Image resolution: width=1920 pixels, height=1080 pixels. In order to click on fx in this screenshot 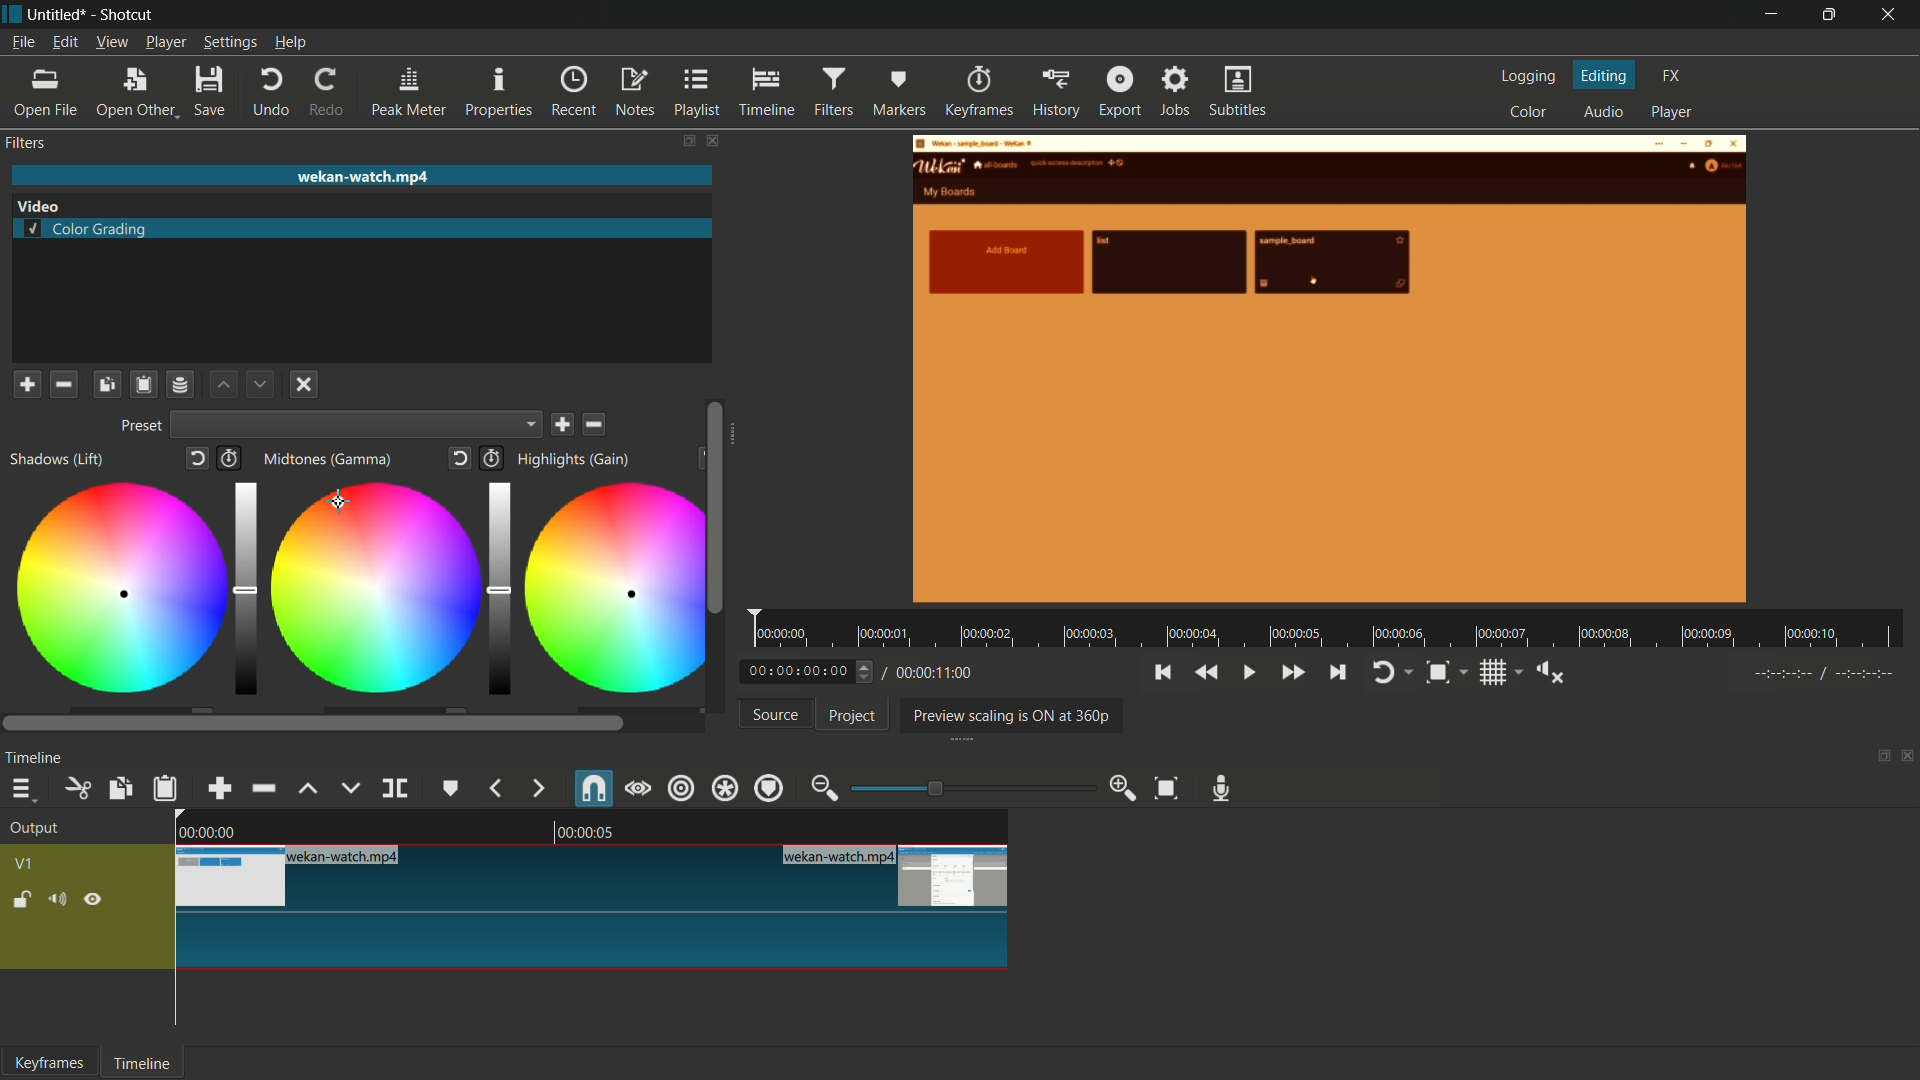, I will do `click(1672, 77)`.